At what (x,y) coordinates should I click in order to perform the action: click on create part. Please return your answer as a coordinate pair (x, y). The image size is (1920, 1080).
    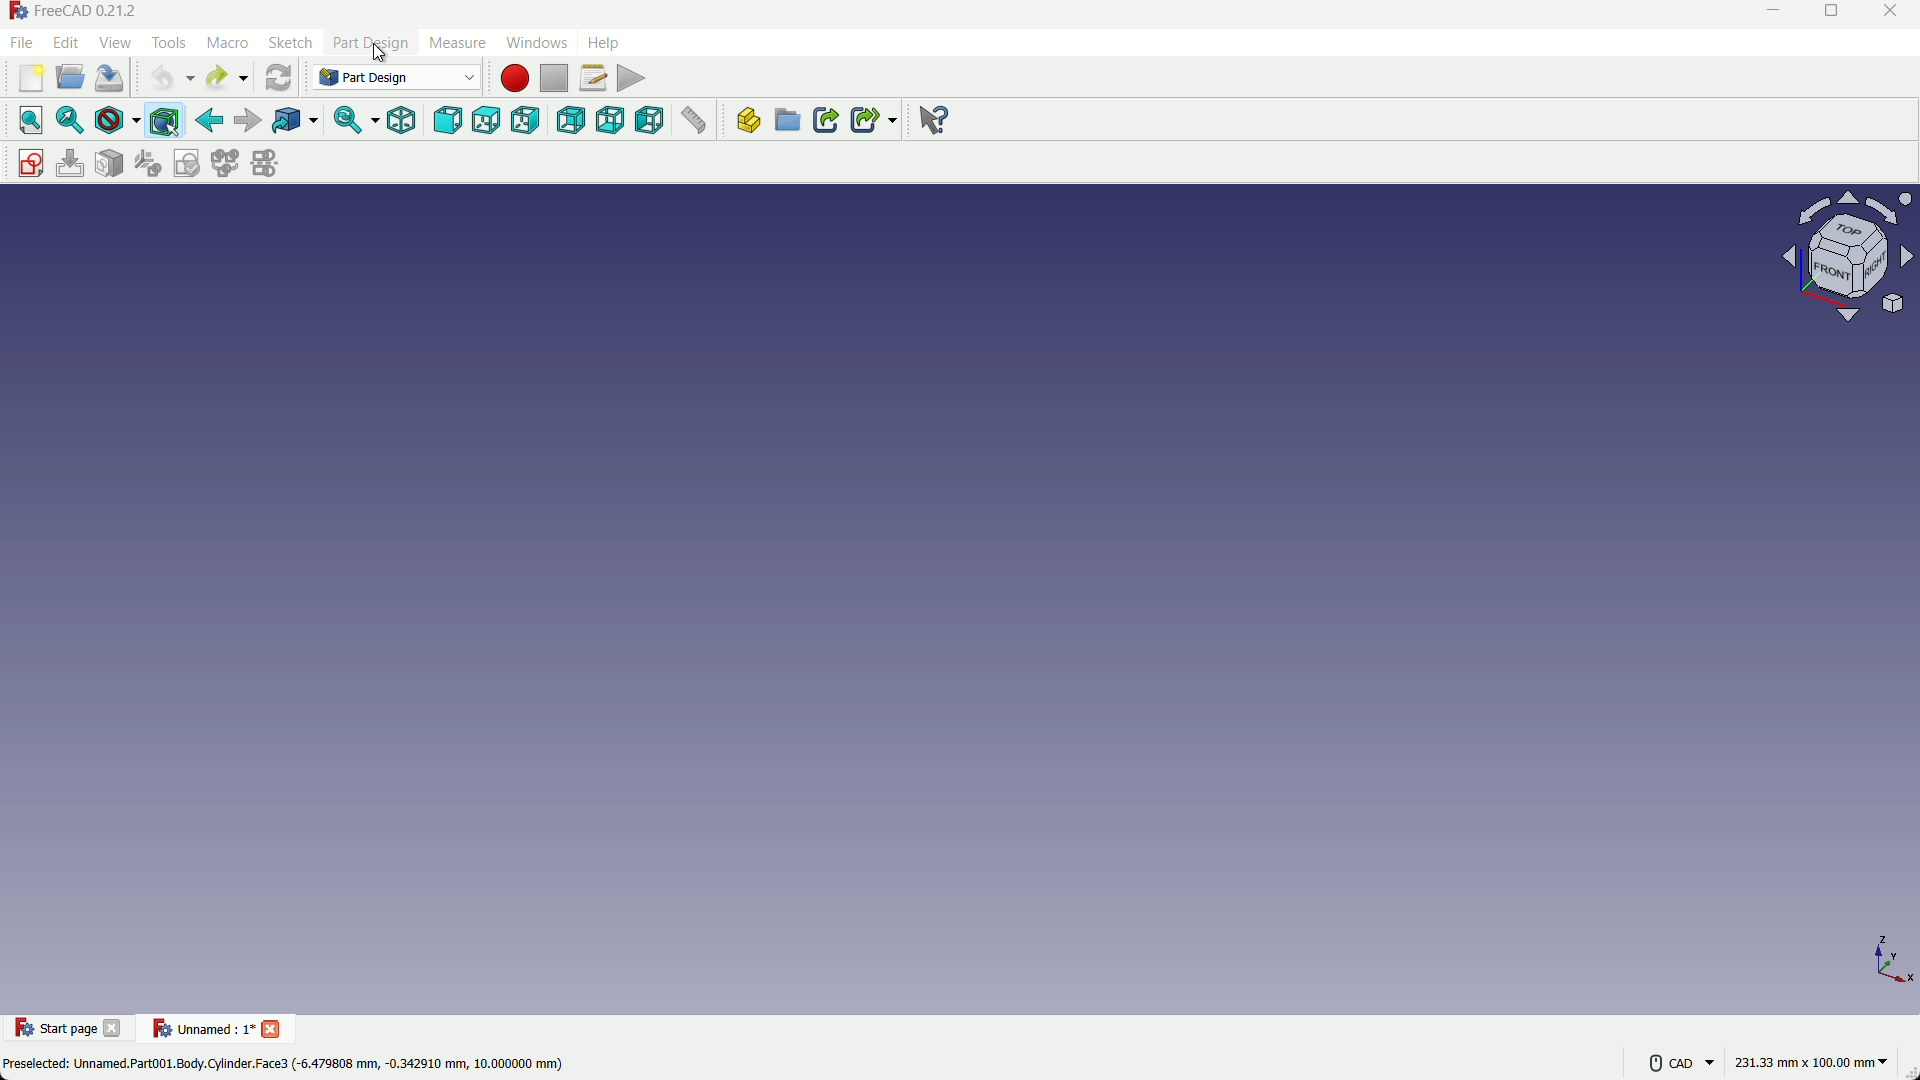
    Looking at the image, I should click on (746, 120).